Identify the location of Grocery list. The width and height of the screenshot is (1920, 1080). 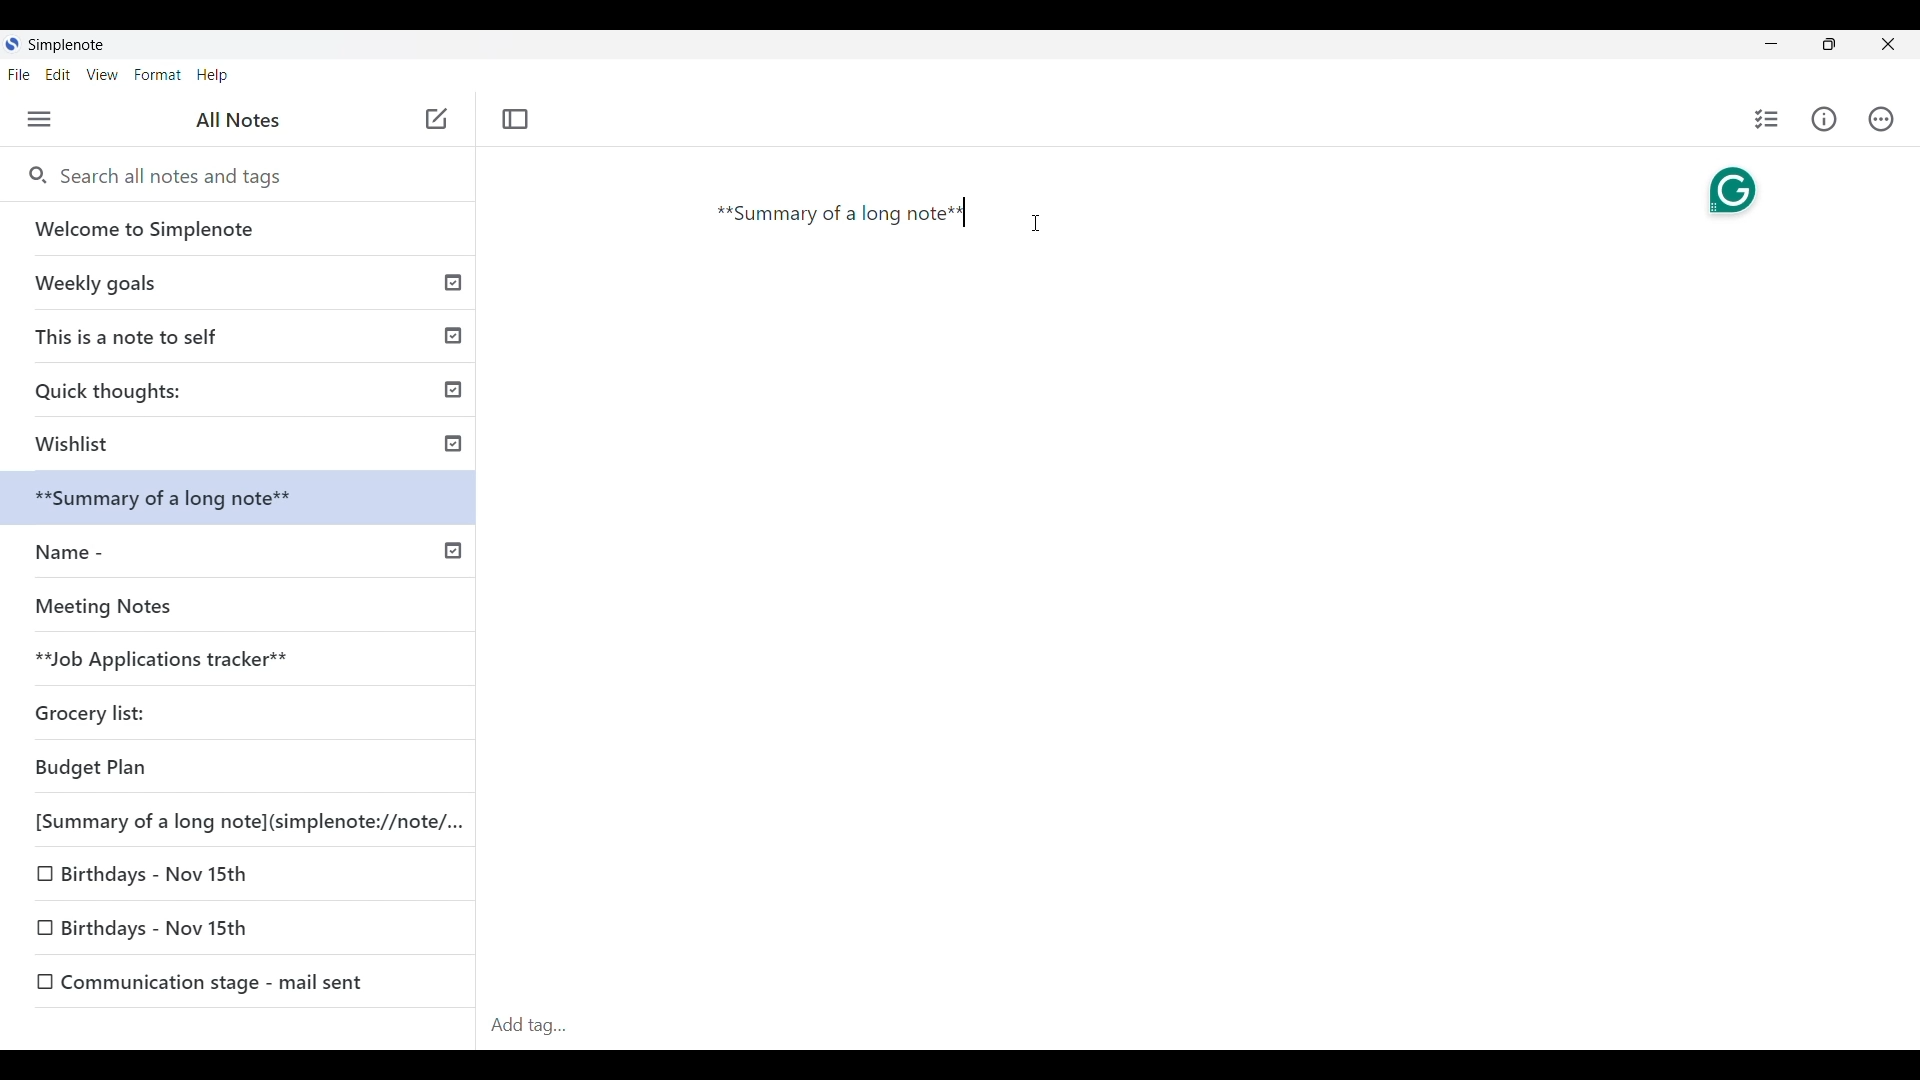
(121, 707).